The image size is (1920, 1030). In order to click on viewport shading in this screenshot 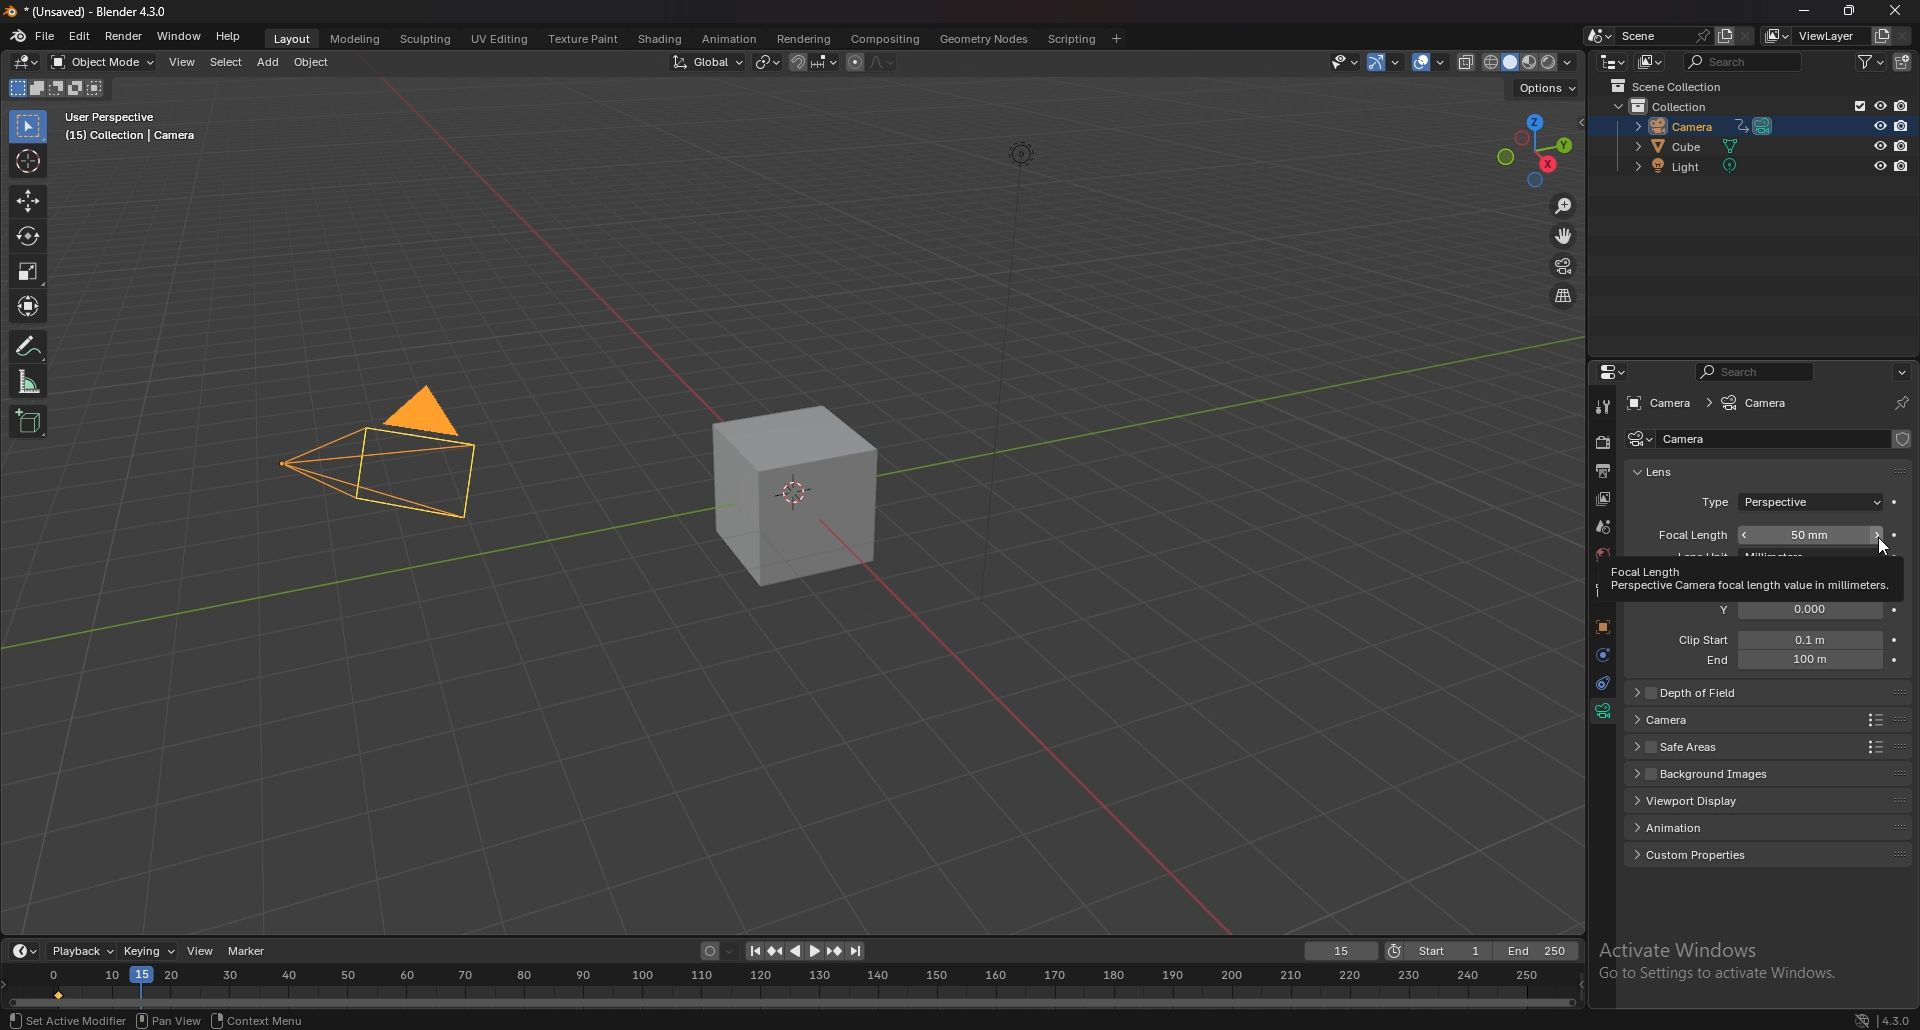, I will do `click(1530, 63)`.